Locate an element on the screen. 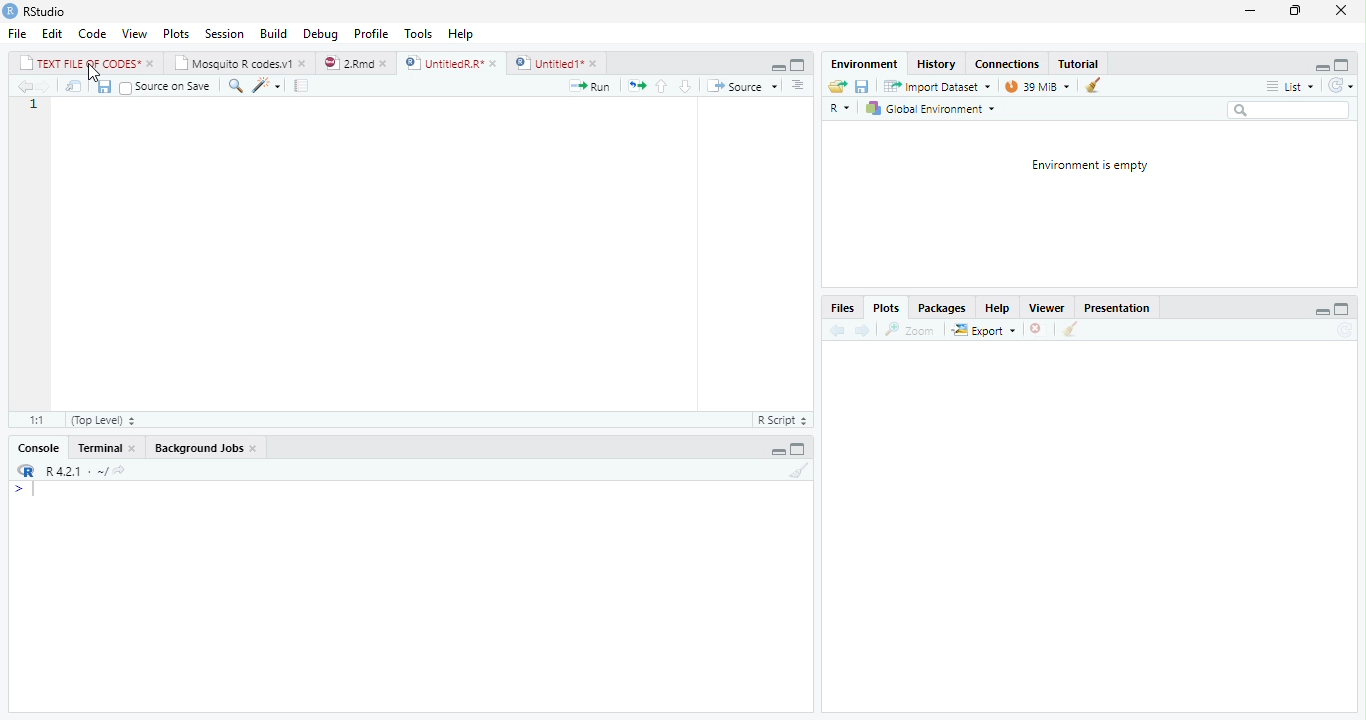  Row Number is located at coordinates (31, 107).